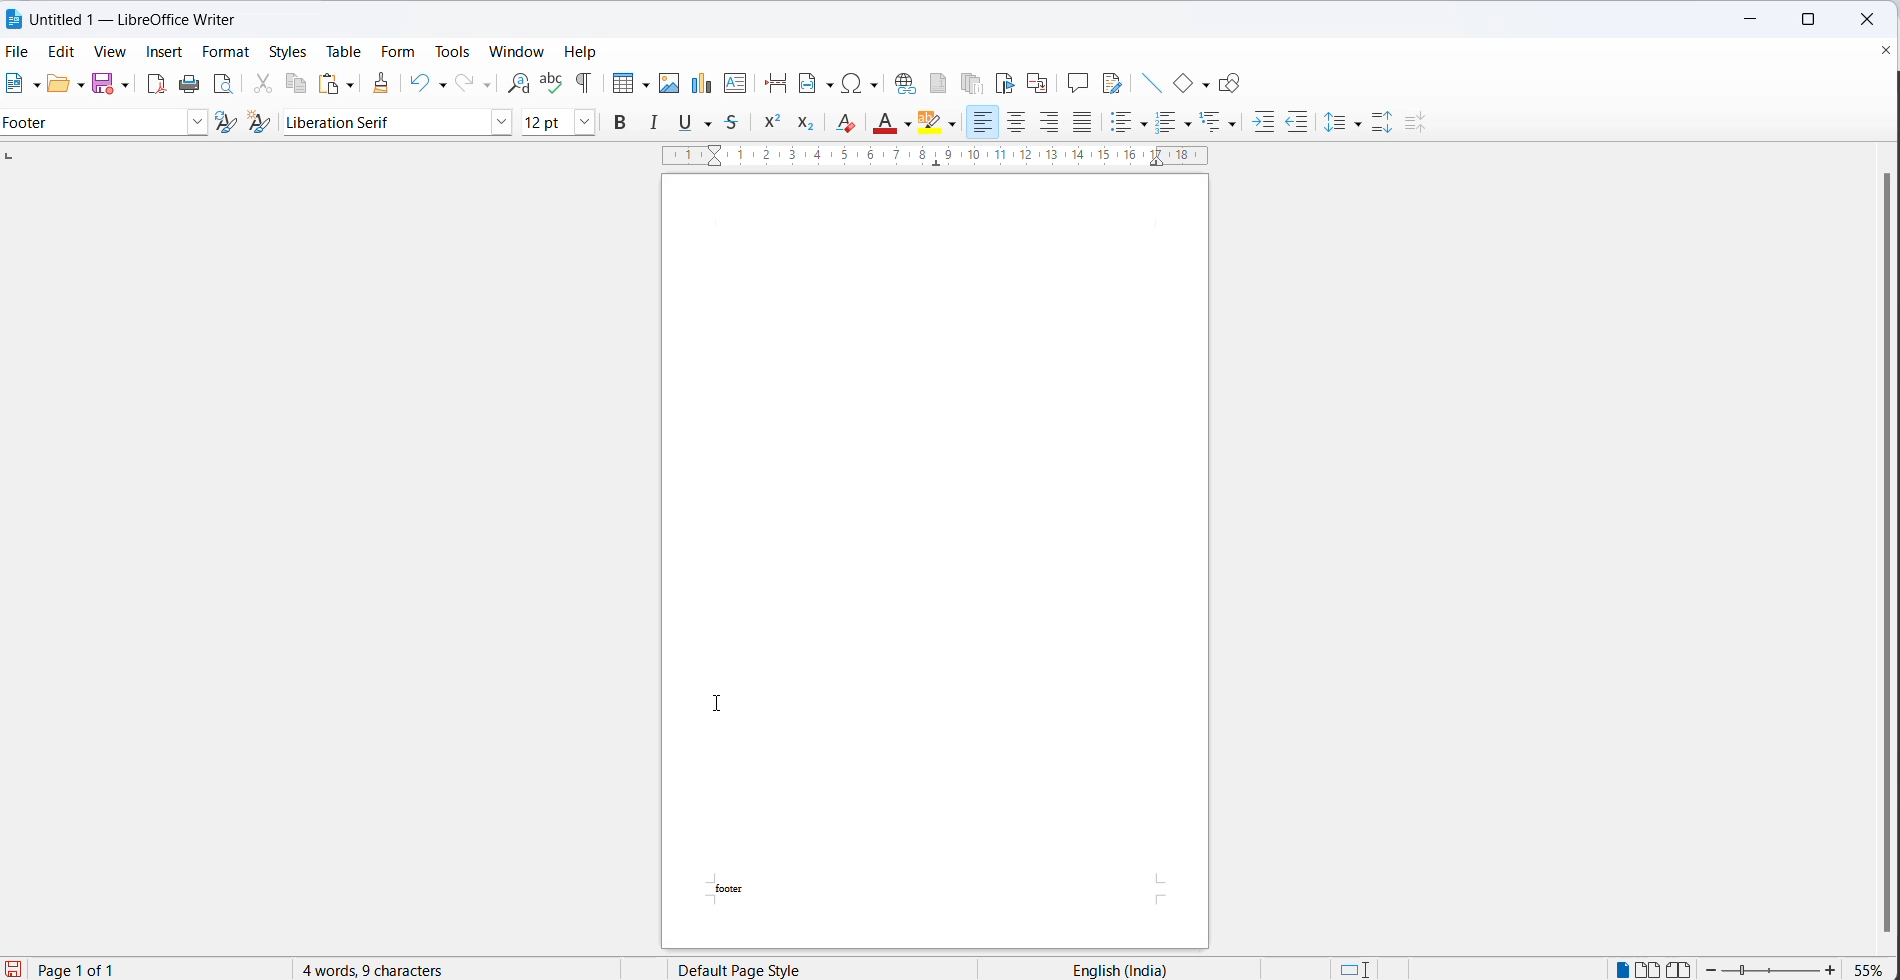 Image resolution: width=1900 pixels, height=980 pixels. I want to click on standard selection, so click(1359, 969).